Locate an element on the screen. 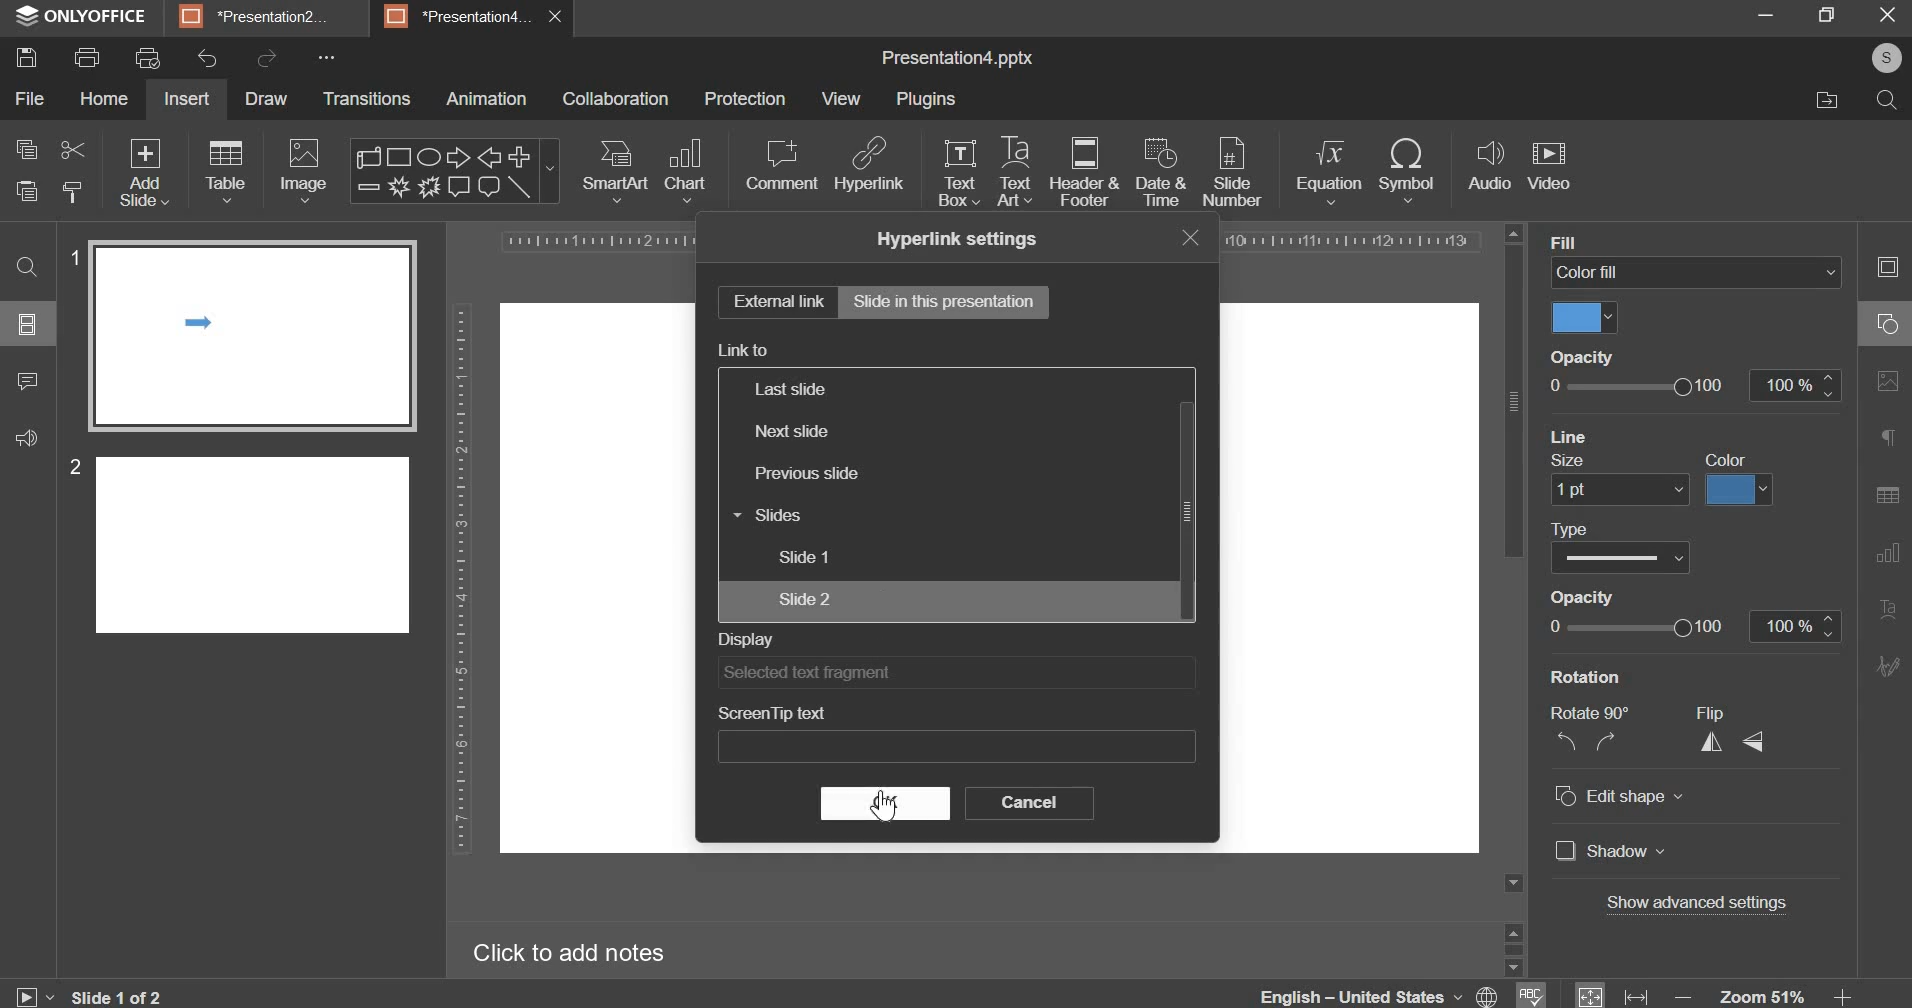 This screenshot has width=1912, height=1008. color fill is located at coordinates (1580, 320).